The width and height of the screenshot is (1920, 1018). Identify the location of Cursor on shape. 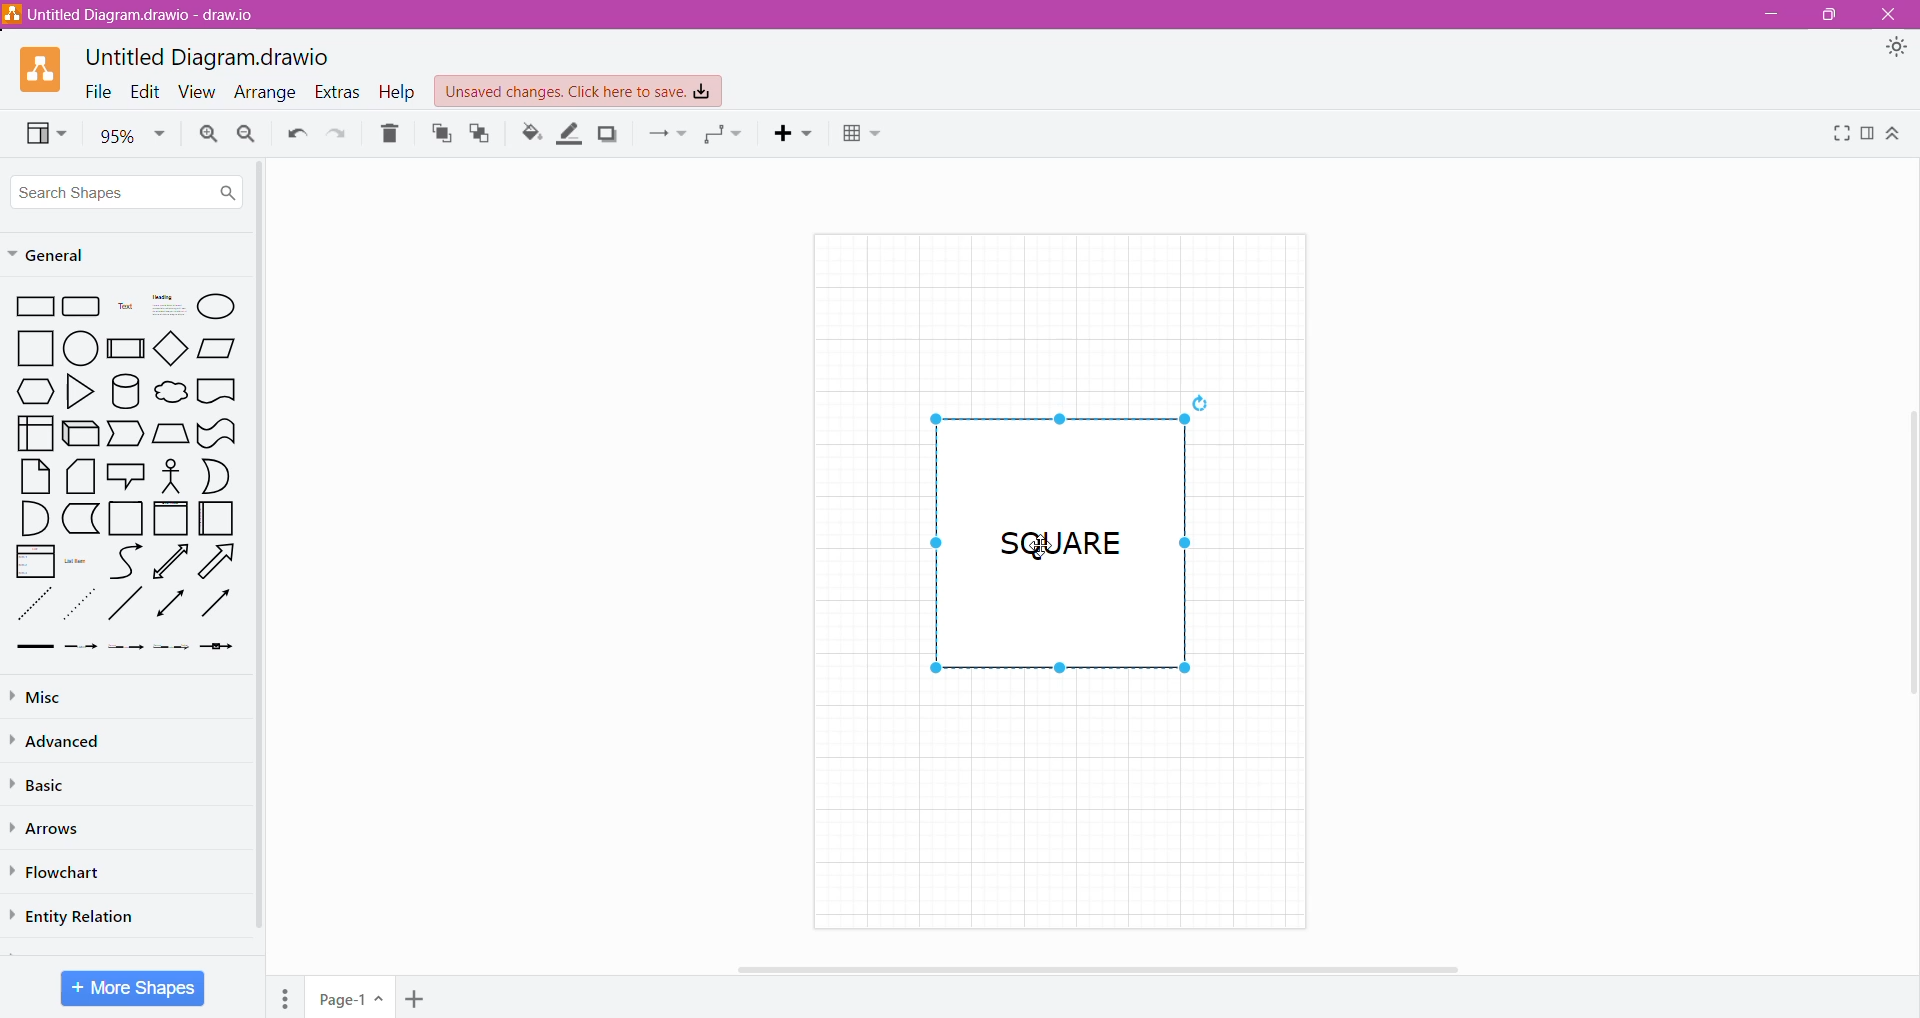
(1036, 550).